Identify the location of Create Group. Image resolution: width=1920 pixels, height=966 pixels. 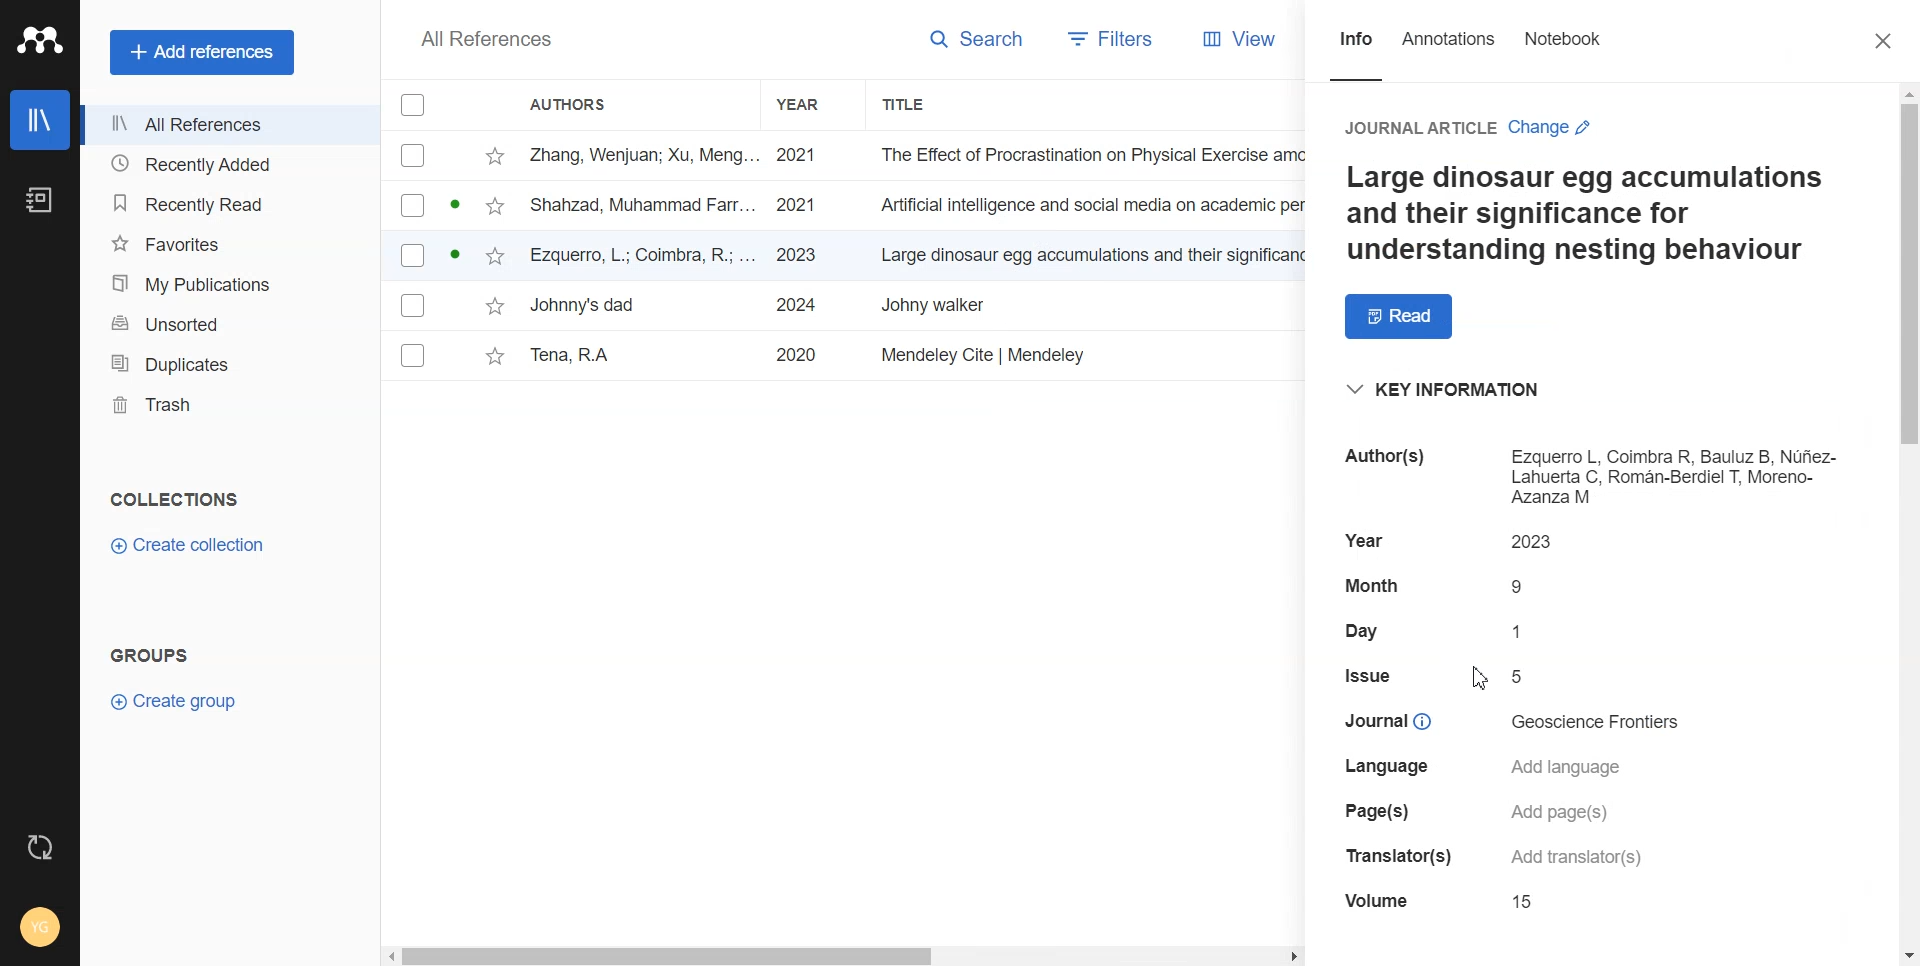
(175, 701).